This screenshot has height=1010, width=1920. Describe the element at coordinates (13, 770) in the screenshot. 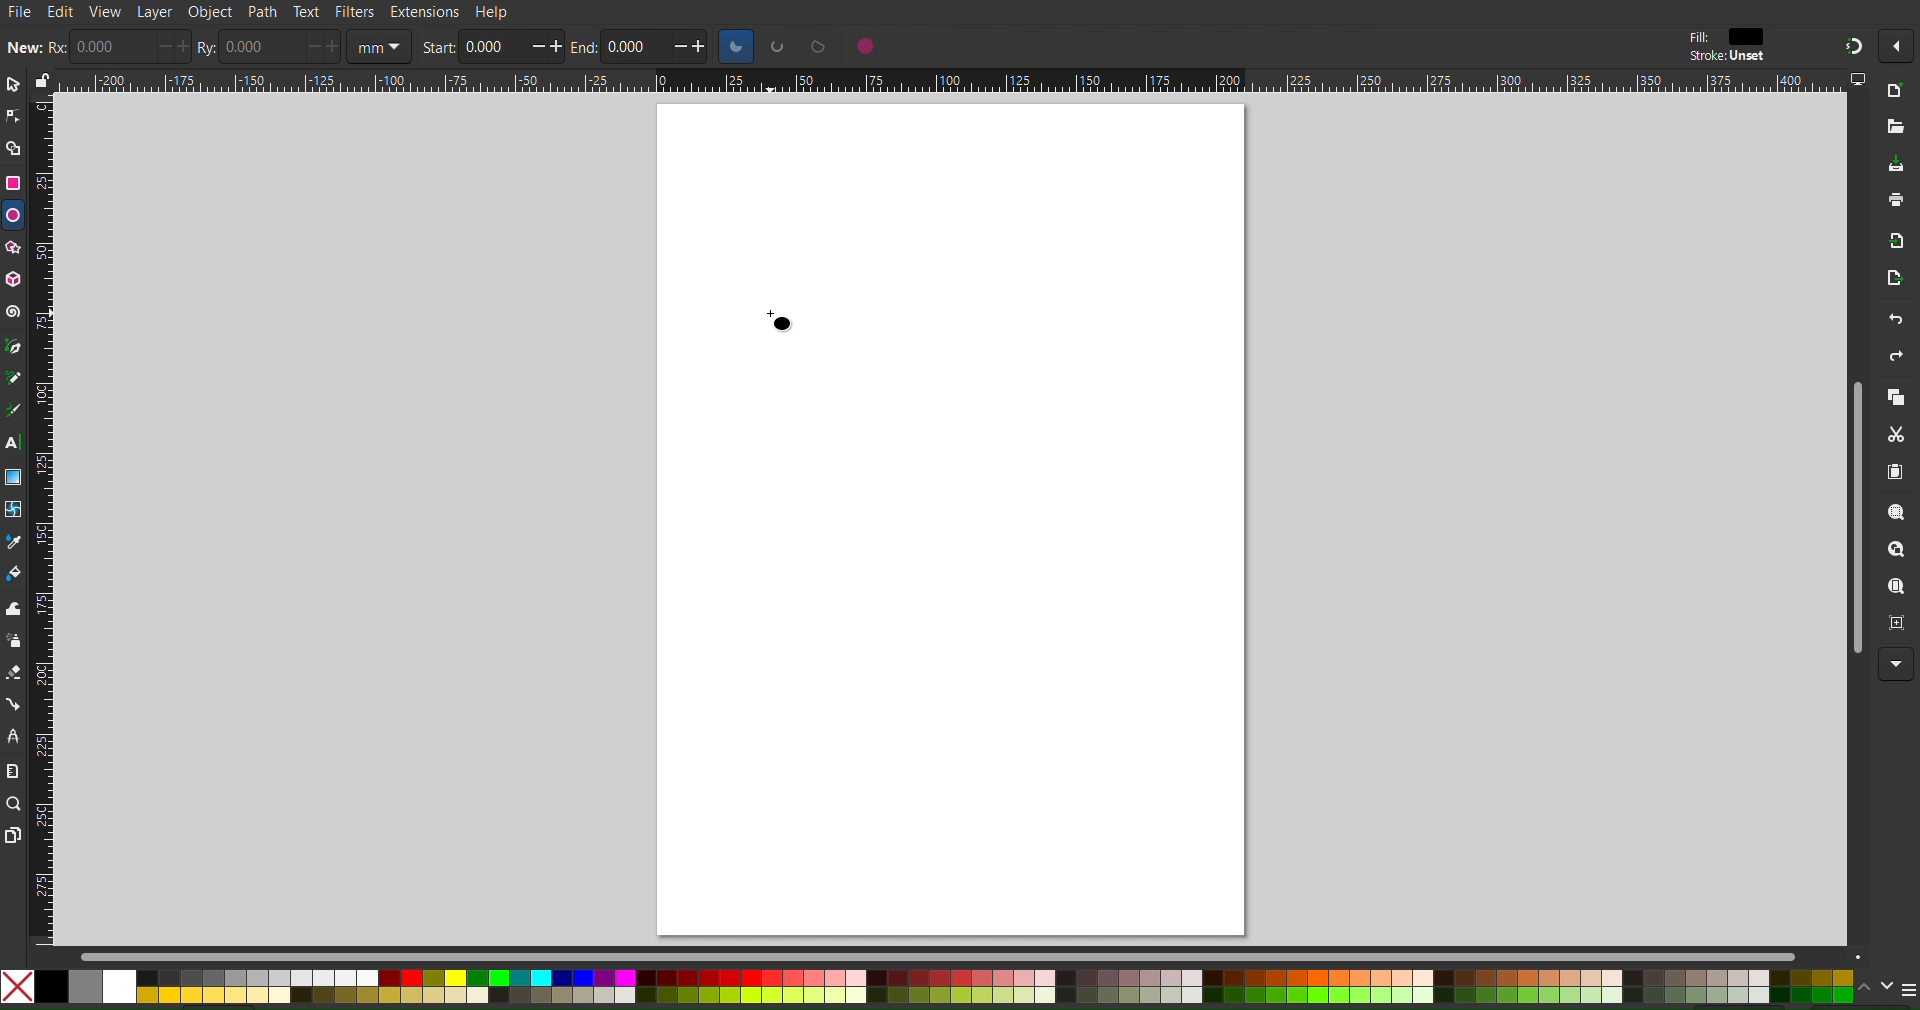

I see `Measure Tool` at that location.